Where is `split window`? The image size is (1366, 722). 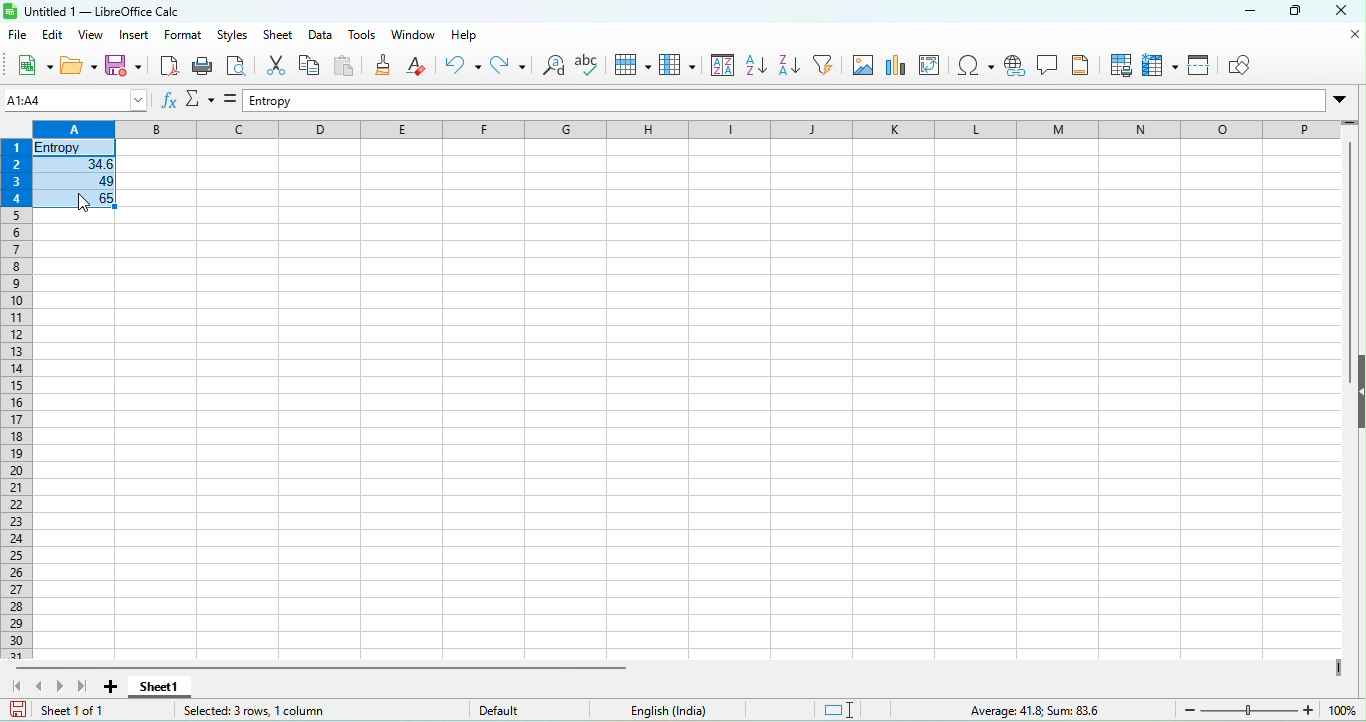
split window is located at coordinates (1202, 67).